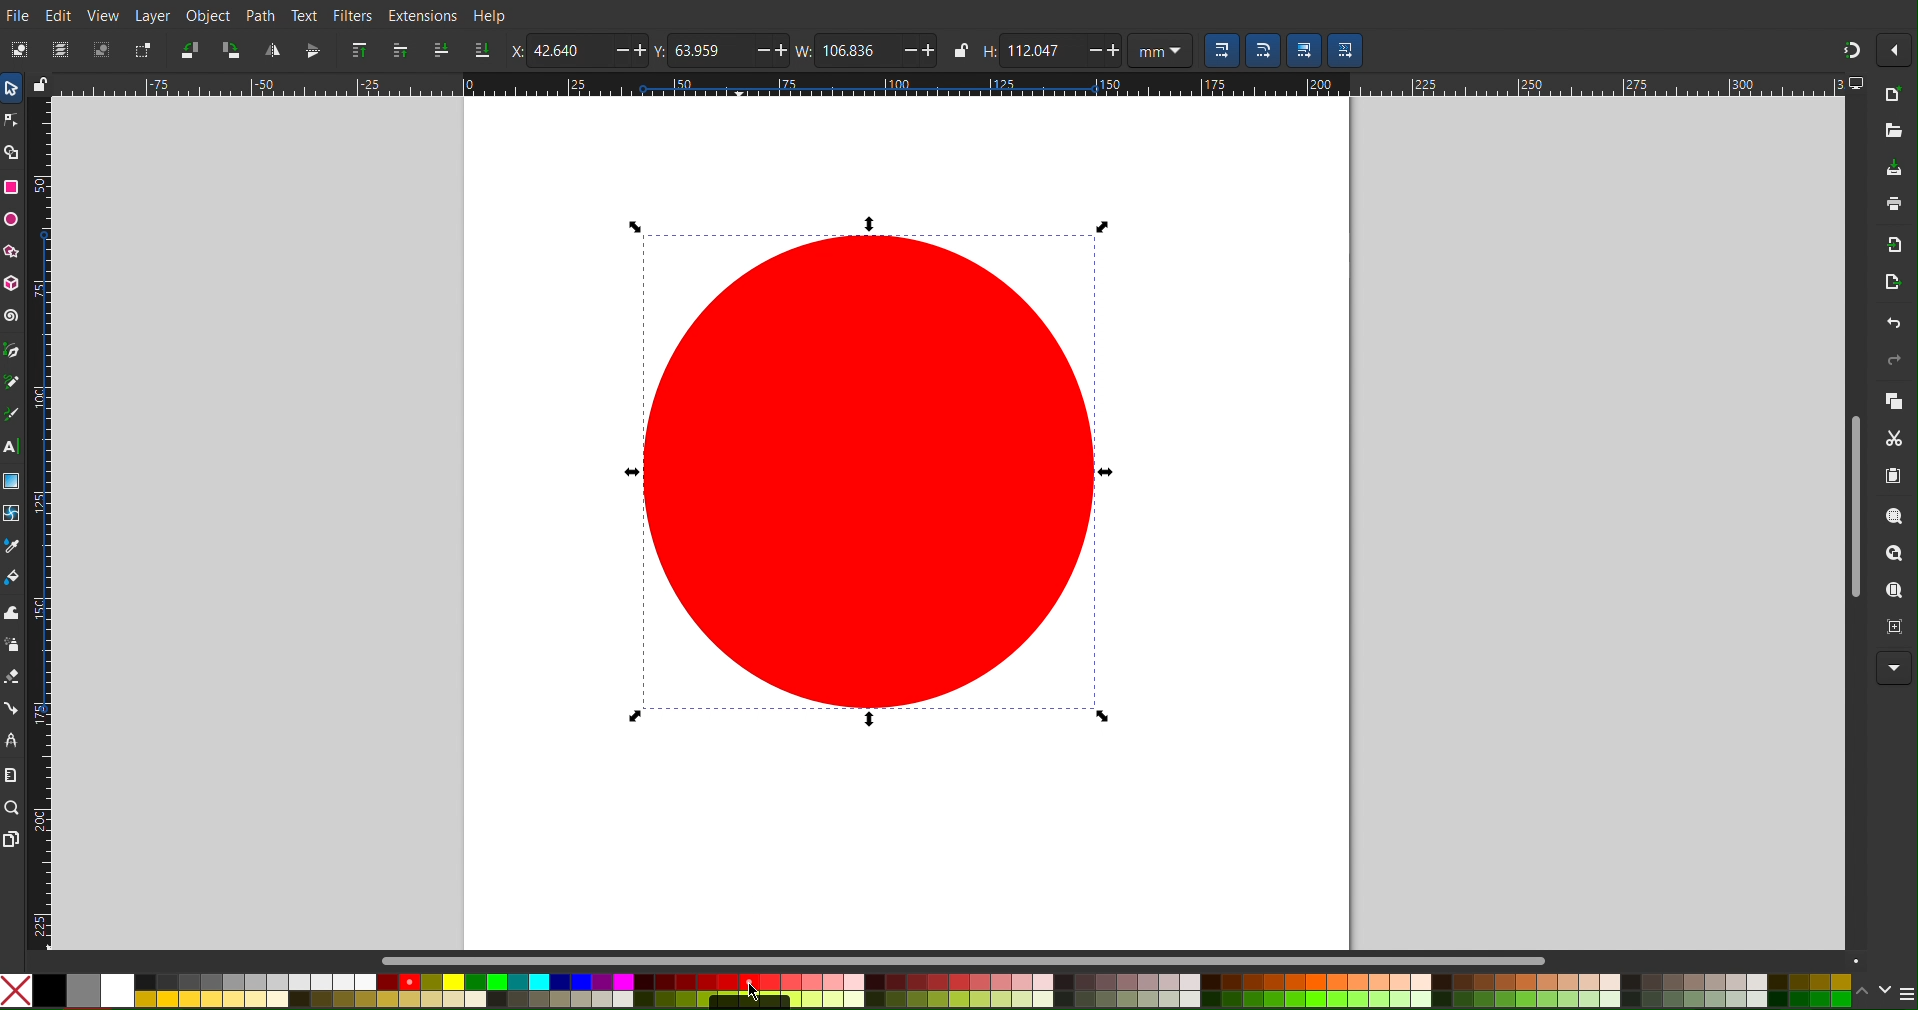 This screenshot has width=1918, height=1010. I want to click on Shape Builder Tool, so click(12, 150).